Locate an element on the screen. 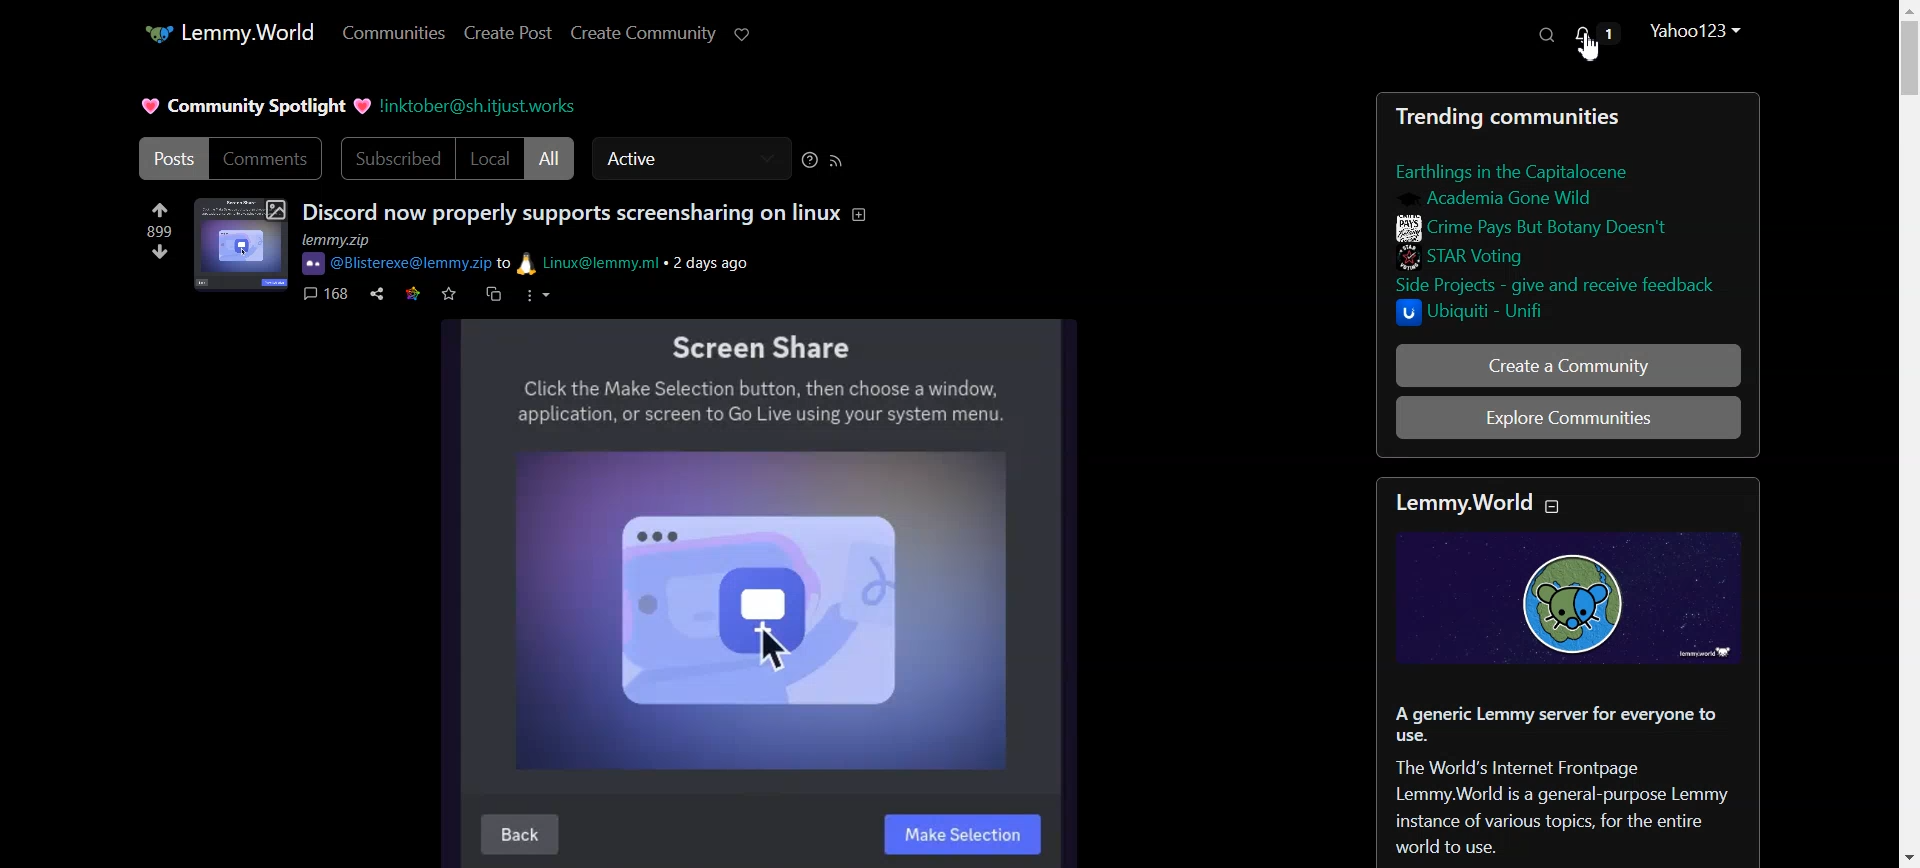 The image size is (1920, 868). Save is located at coordinates (450, 294).